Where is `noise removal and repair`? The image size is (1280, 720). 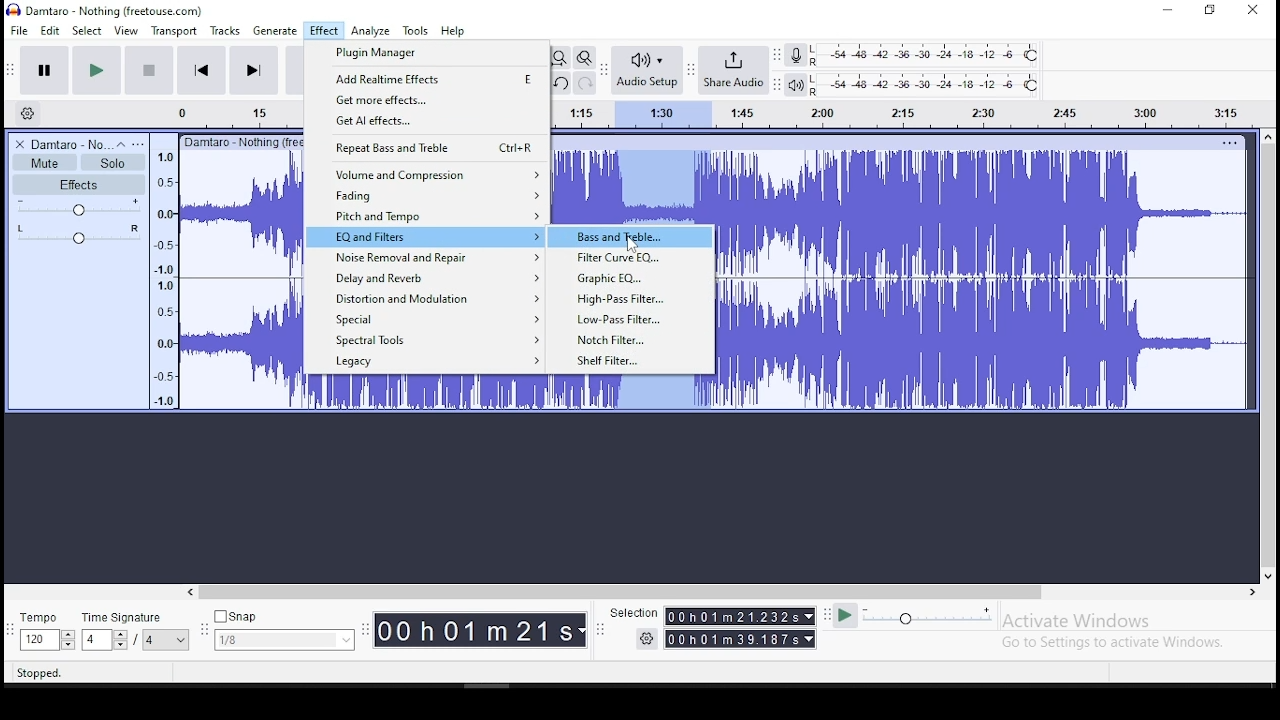 noise removal and repair is located at coordinates (425, 258).